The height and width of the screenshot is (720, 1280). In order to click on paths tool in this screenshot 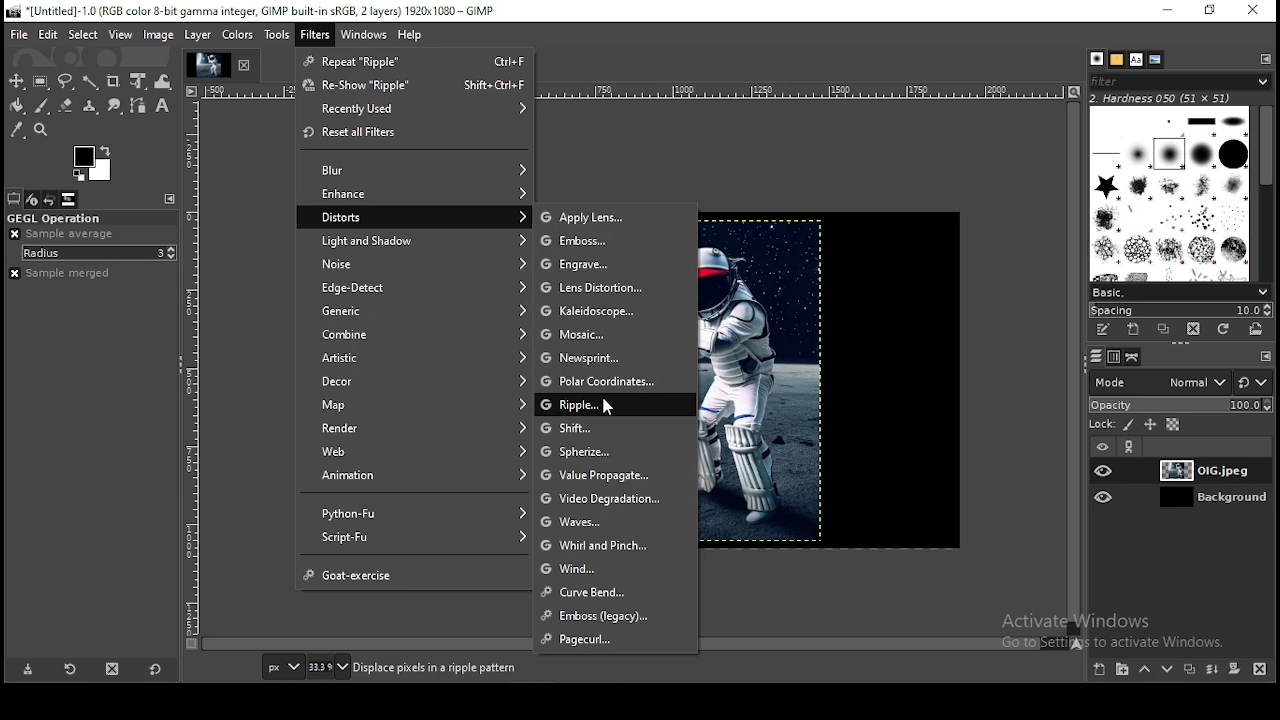, I will do `click(138, 106)`.